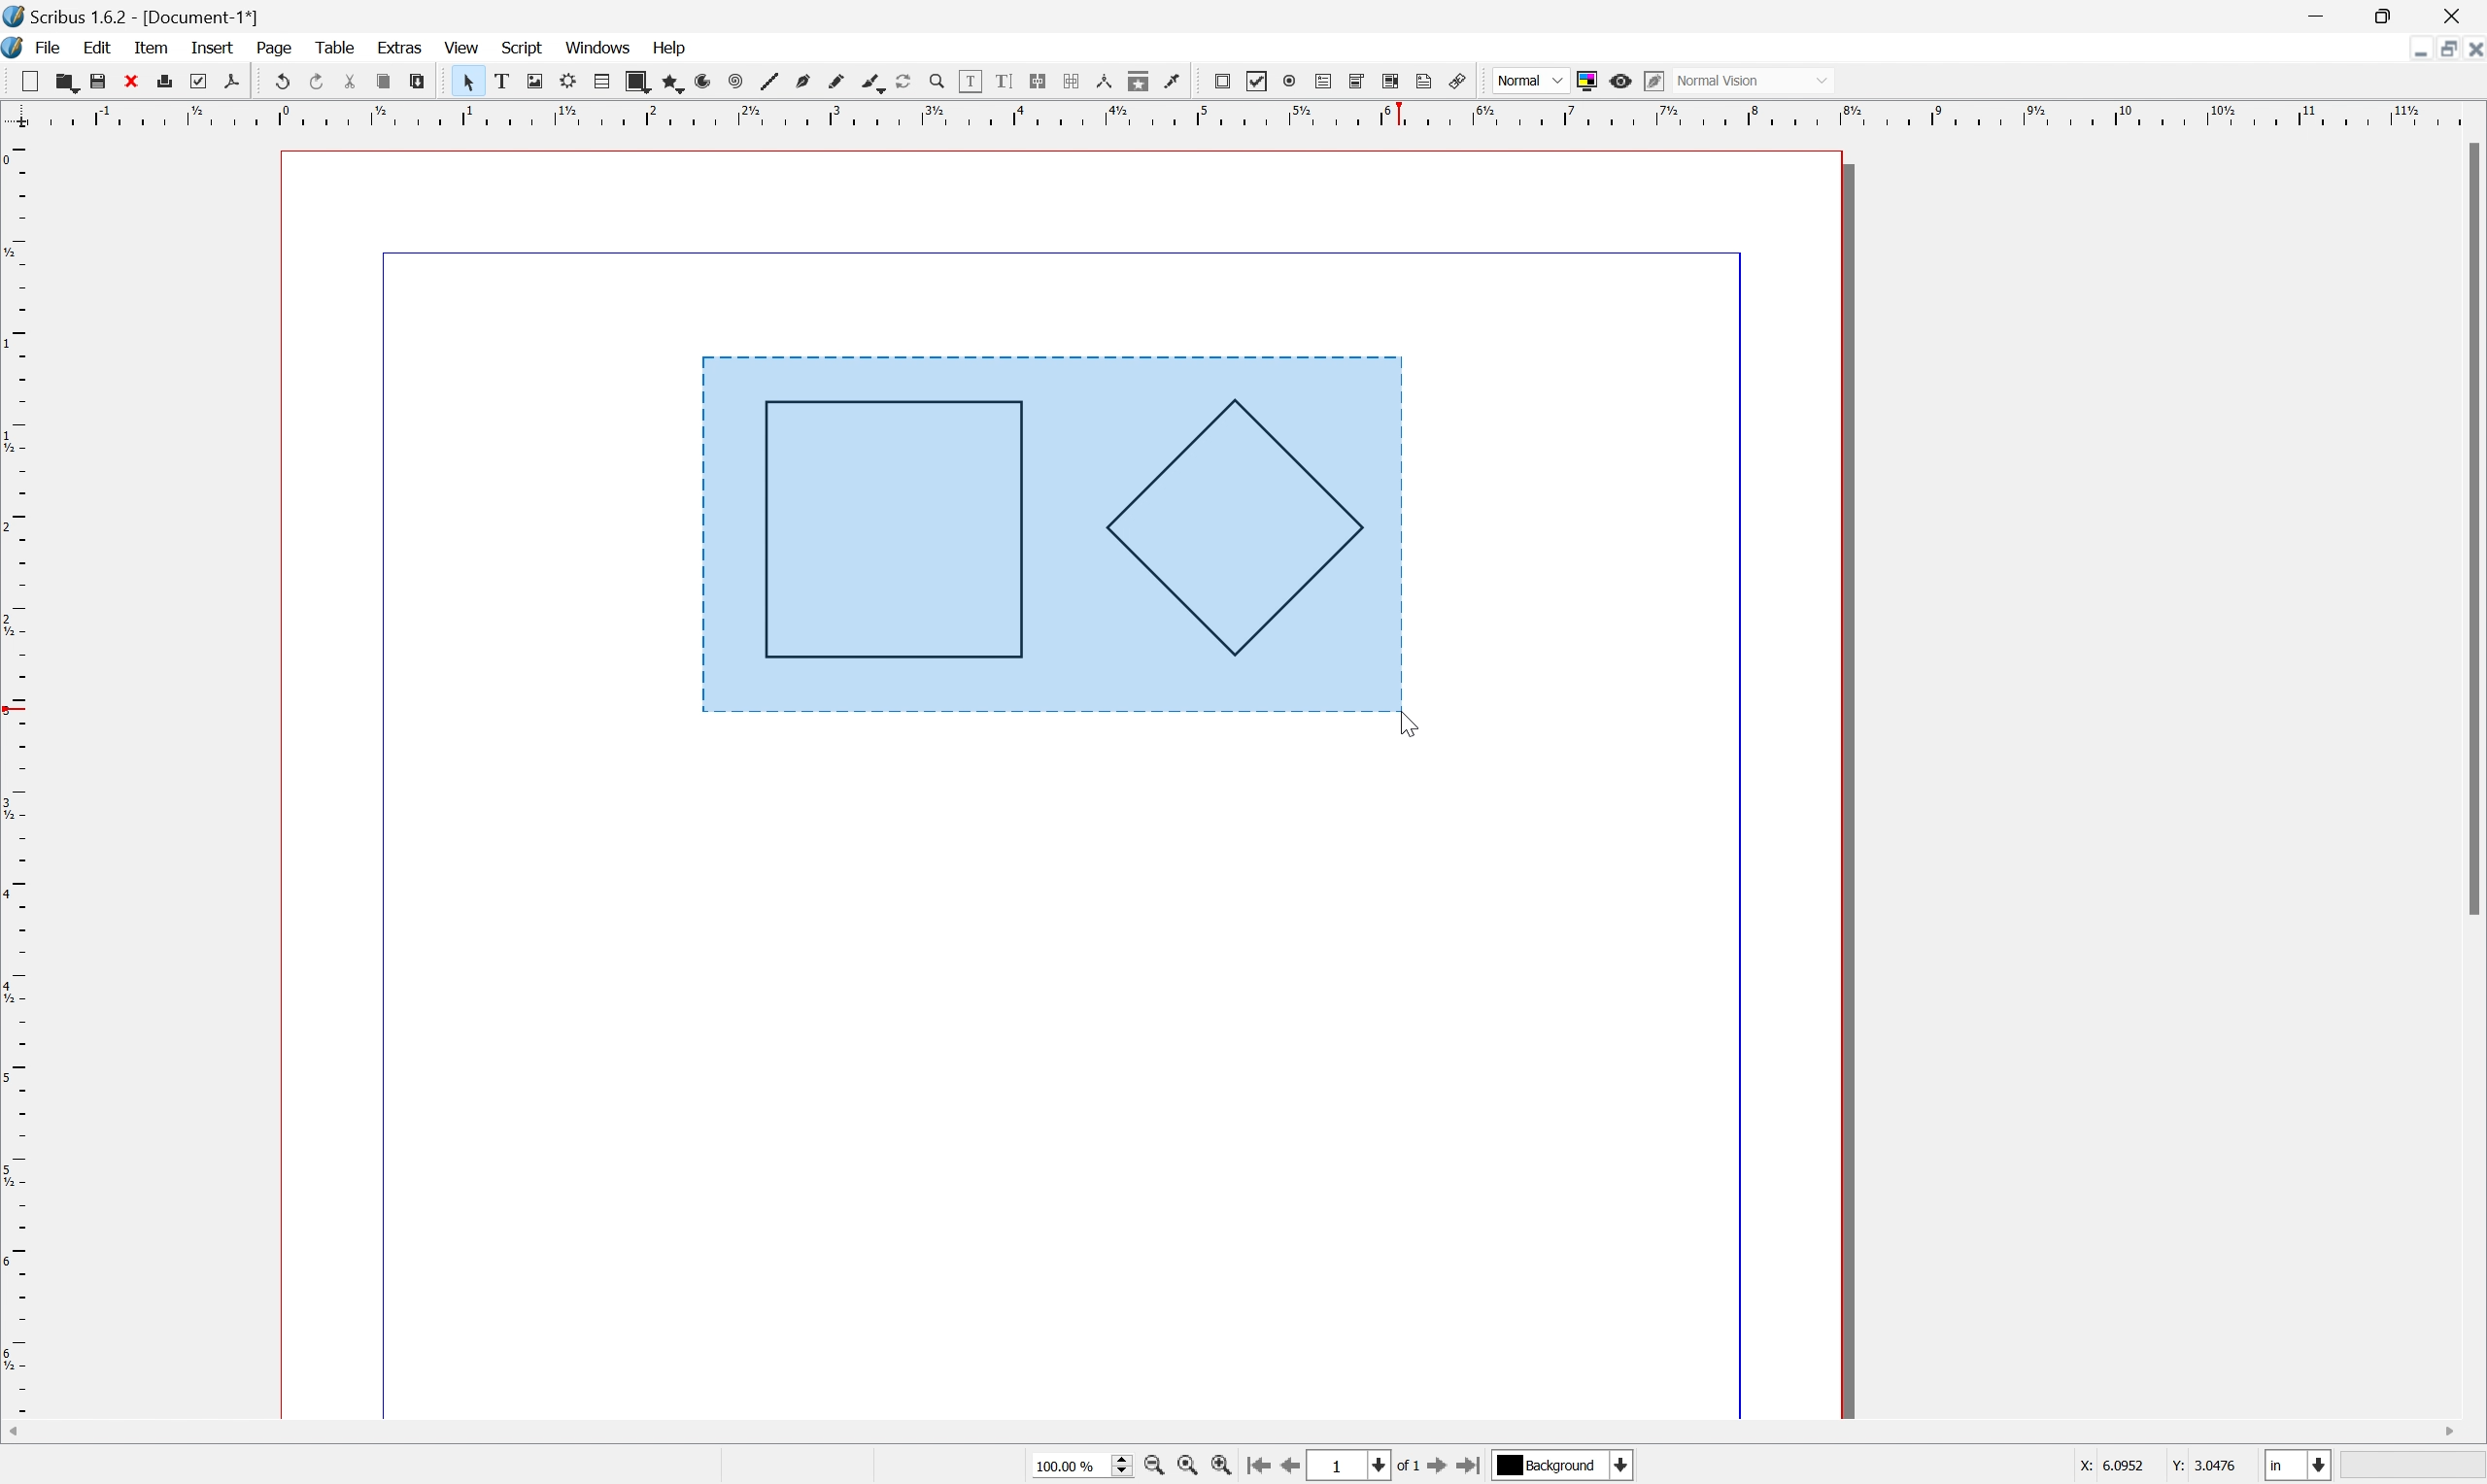  I want to click on pdf text field, so click(1322, 79).